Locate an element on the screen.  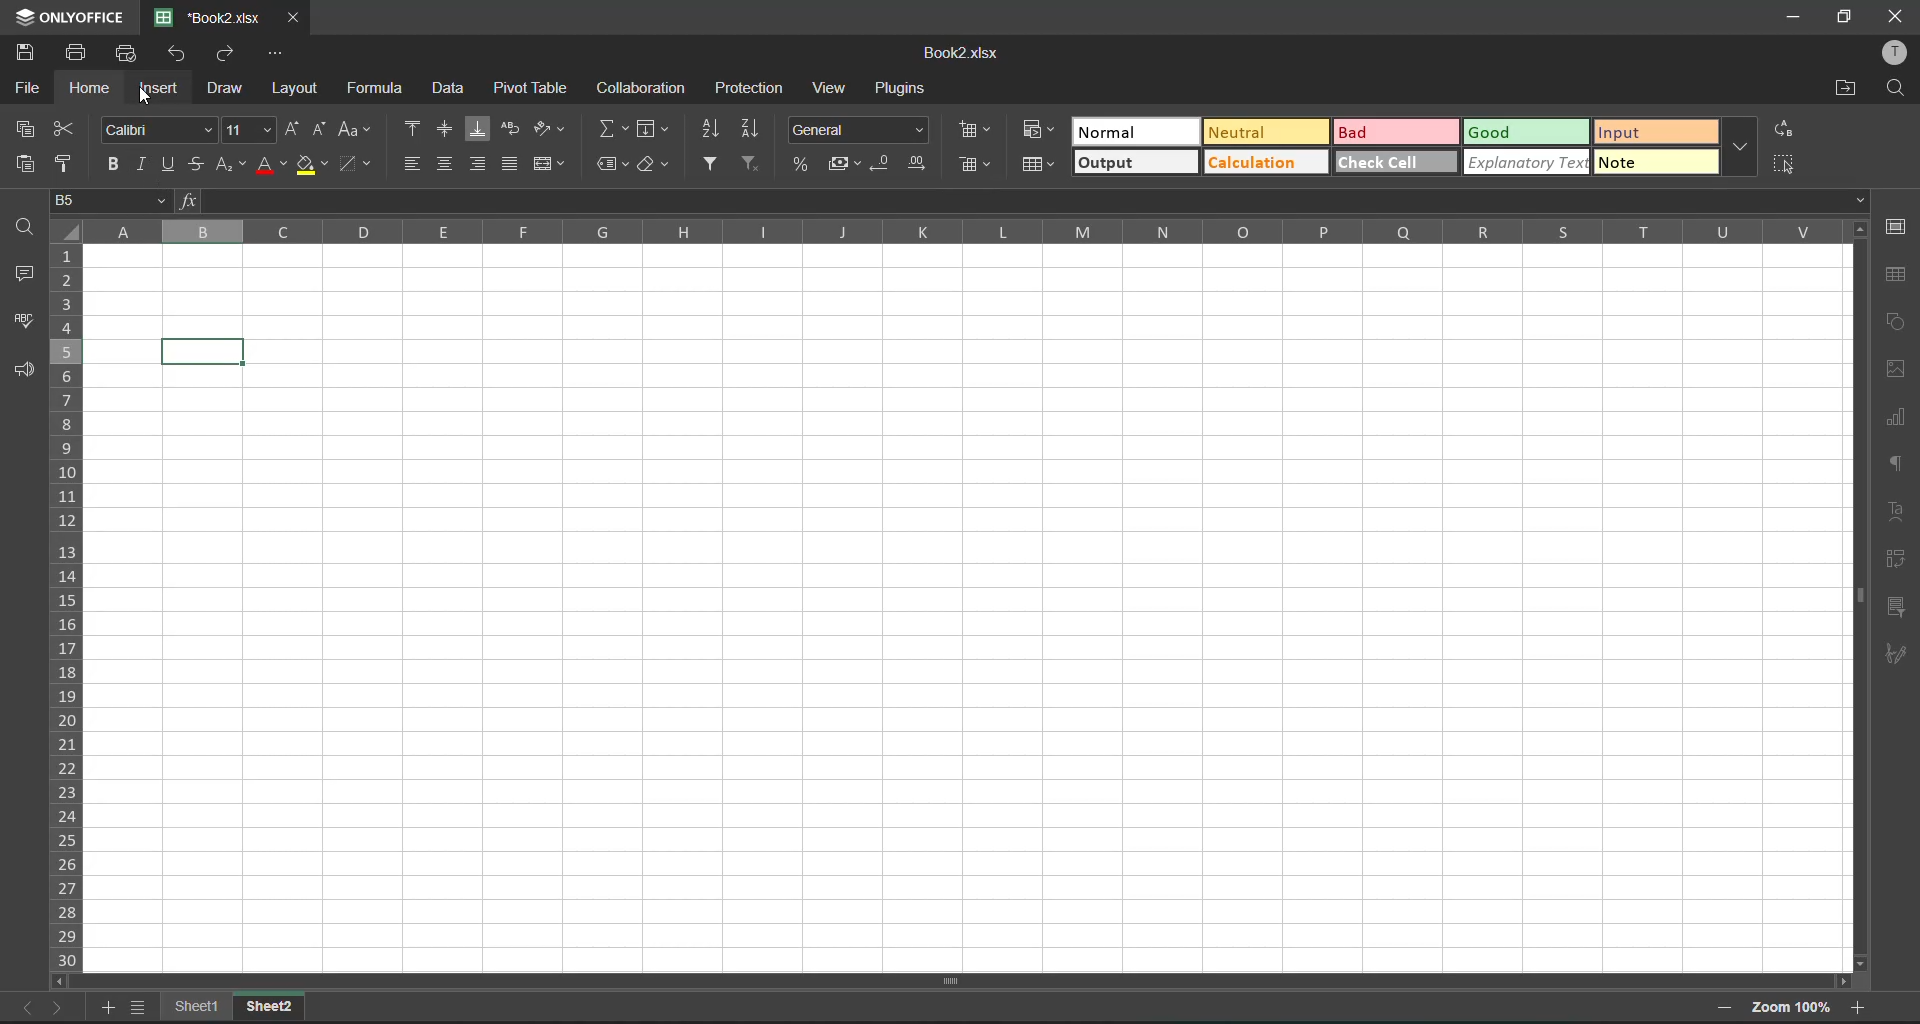
table is located at coordinates (1897, 274).